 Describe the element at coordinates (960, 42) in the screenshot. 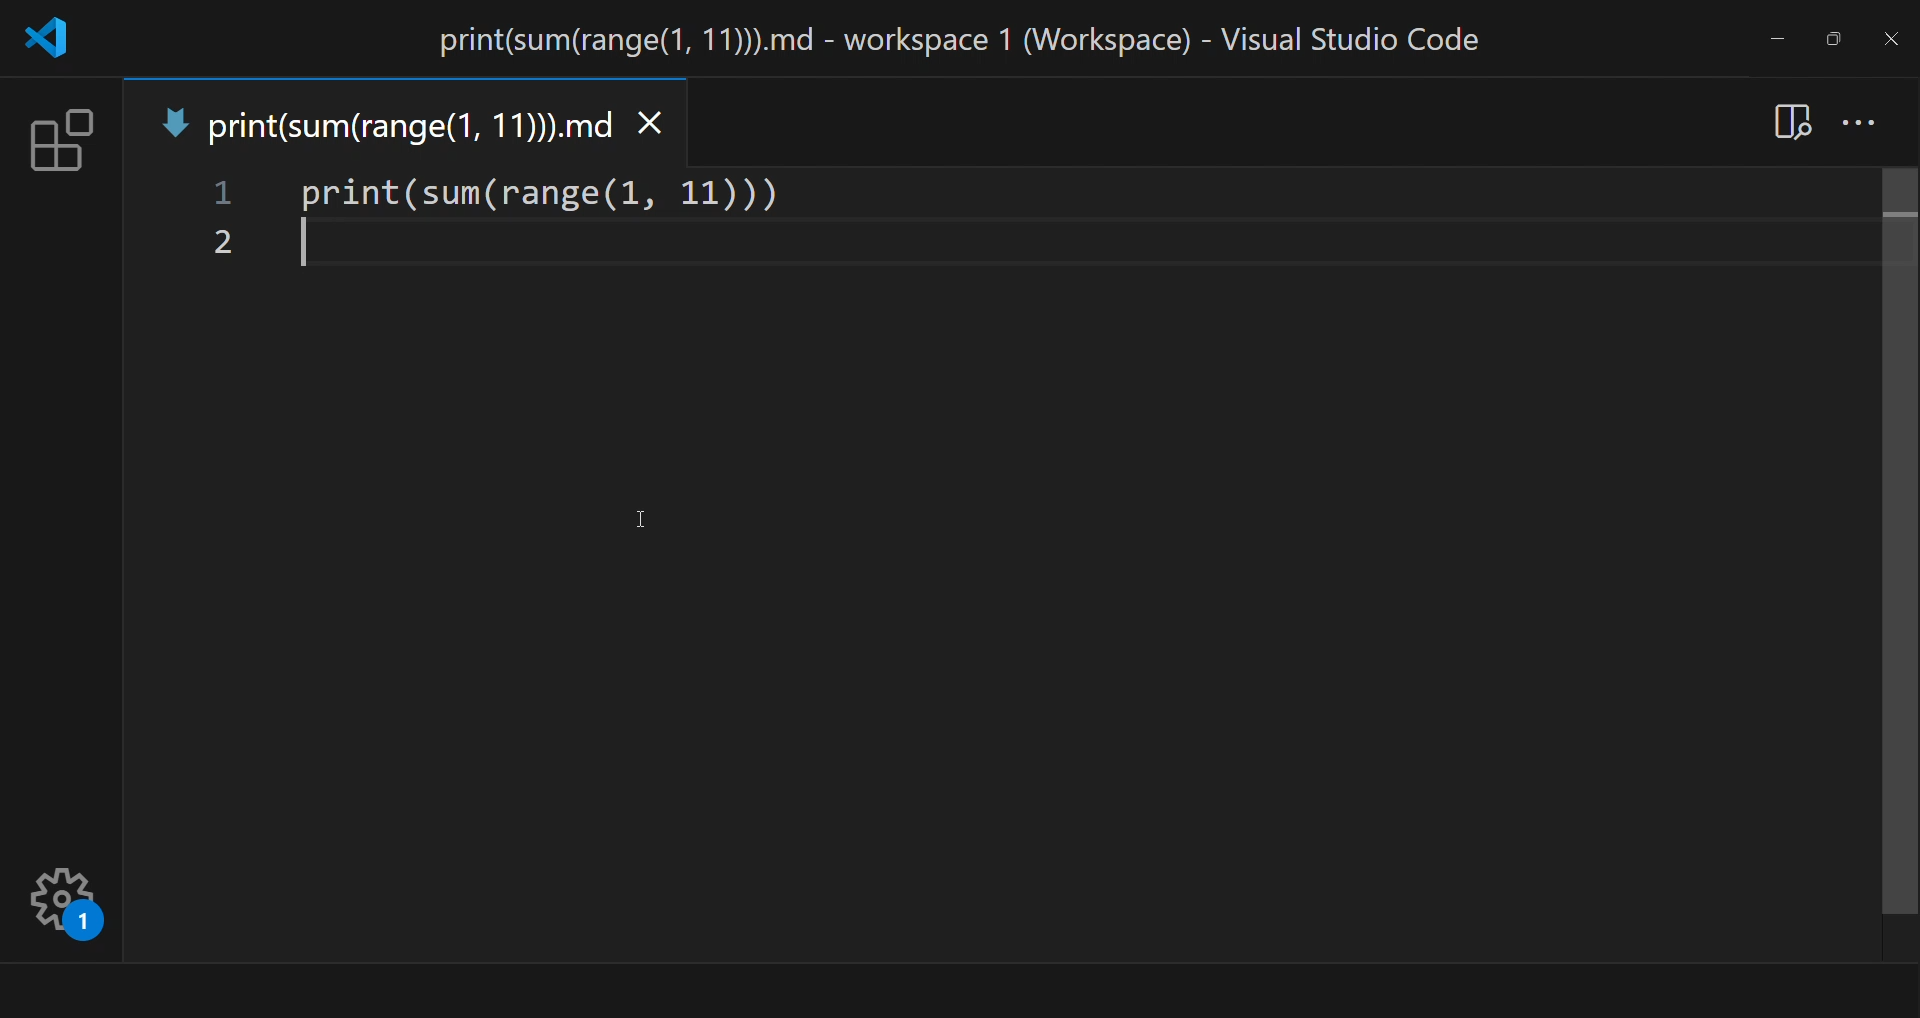

I see `title` at that location.